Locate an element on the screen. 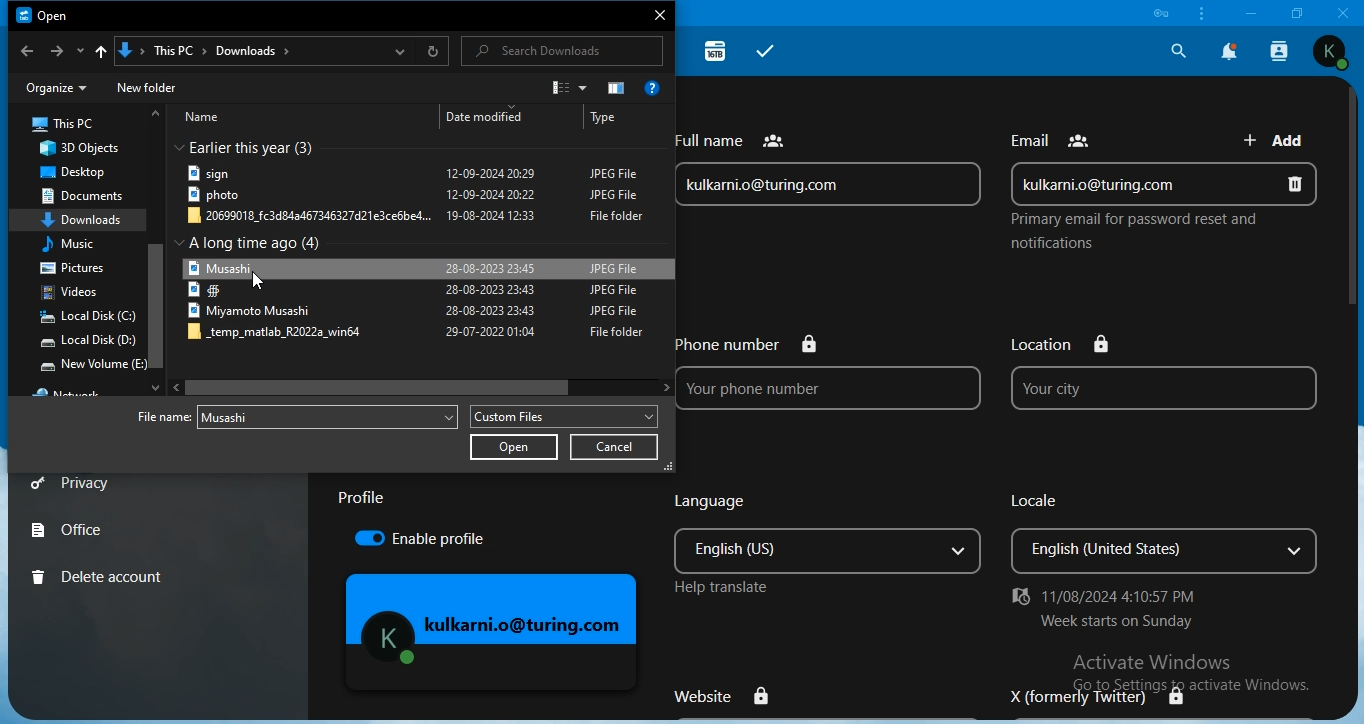  mage is located at coordinates (494, 634).